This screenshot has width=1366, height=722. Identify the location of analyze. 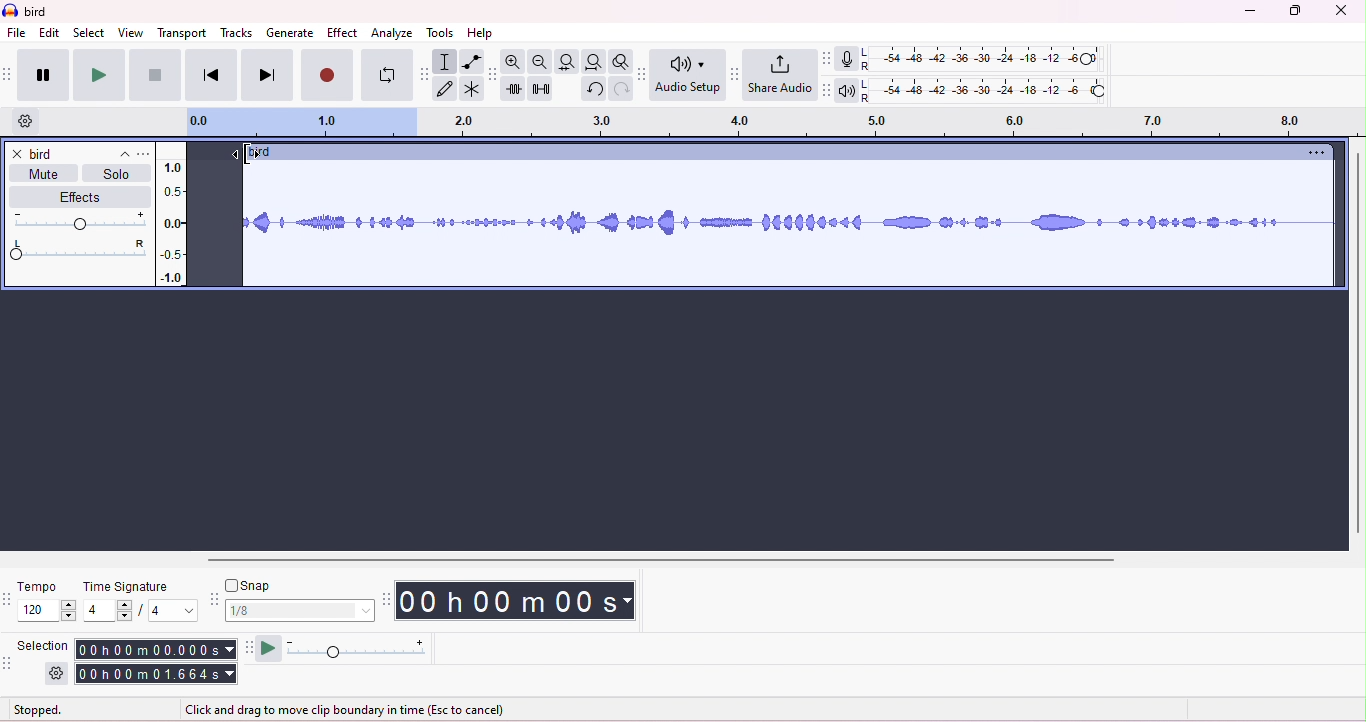
(394, 32).